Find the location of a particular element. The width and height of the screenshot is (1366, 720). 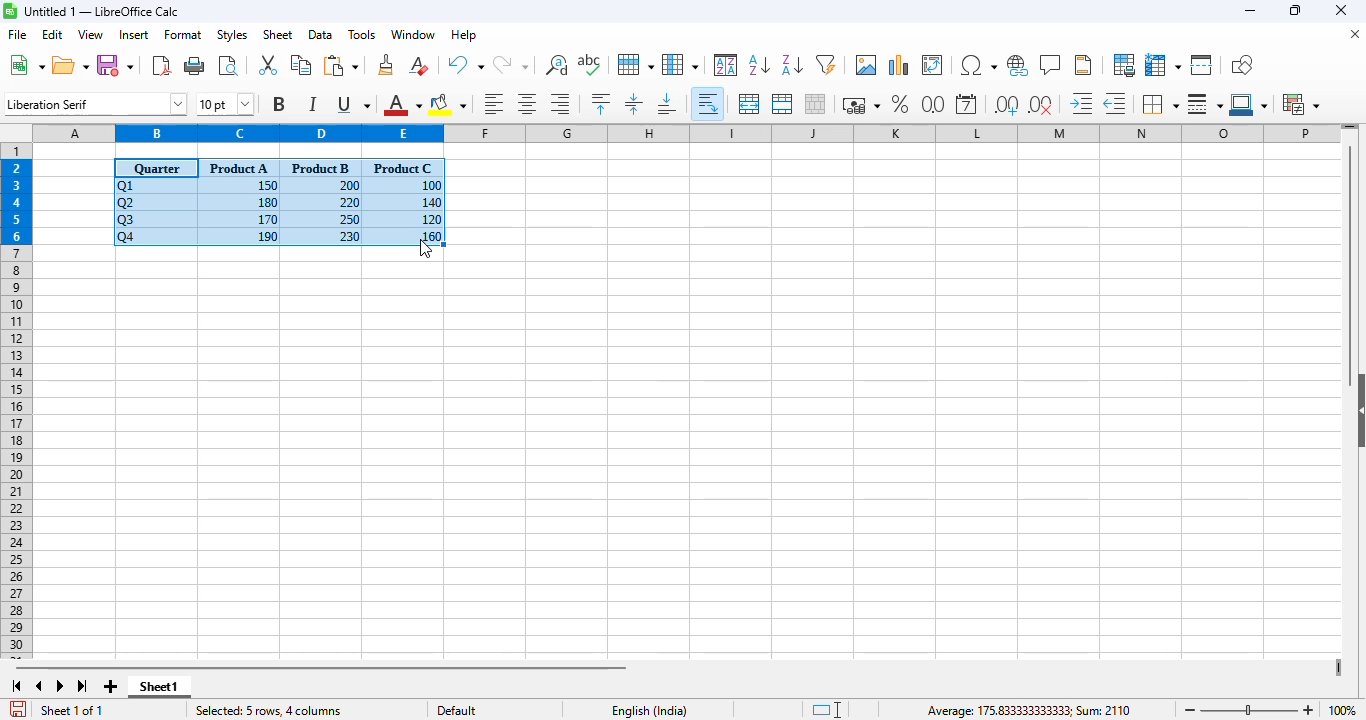

insert hyperlink is located at coordinates (1018, 66).